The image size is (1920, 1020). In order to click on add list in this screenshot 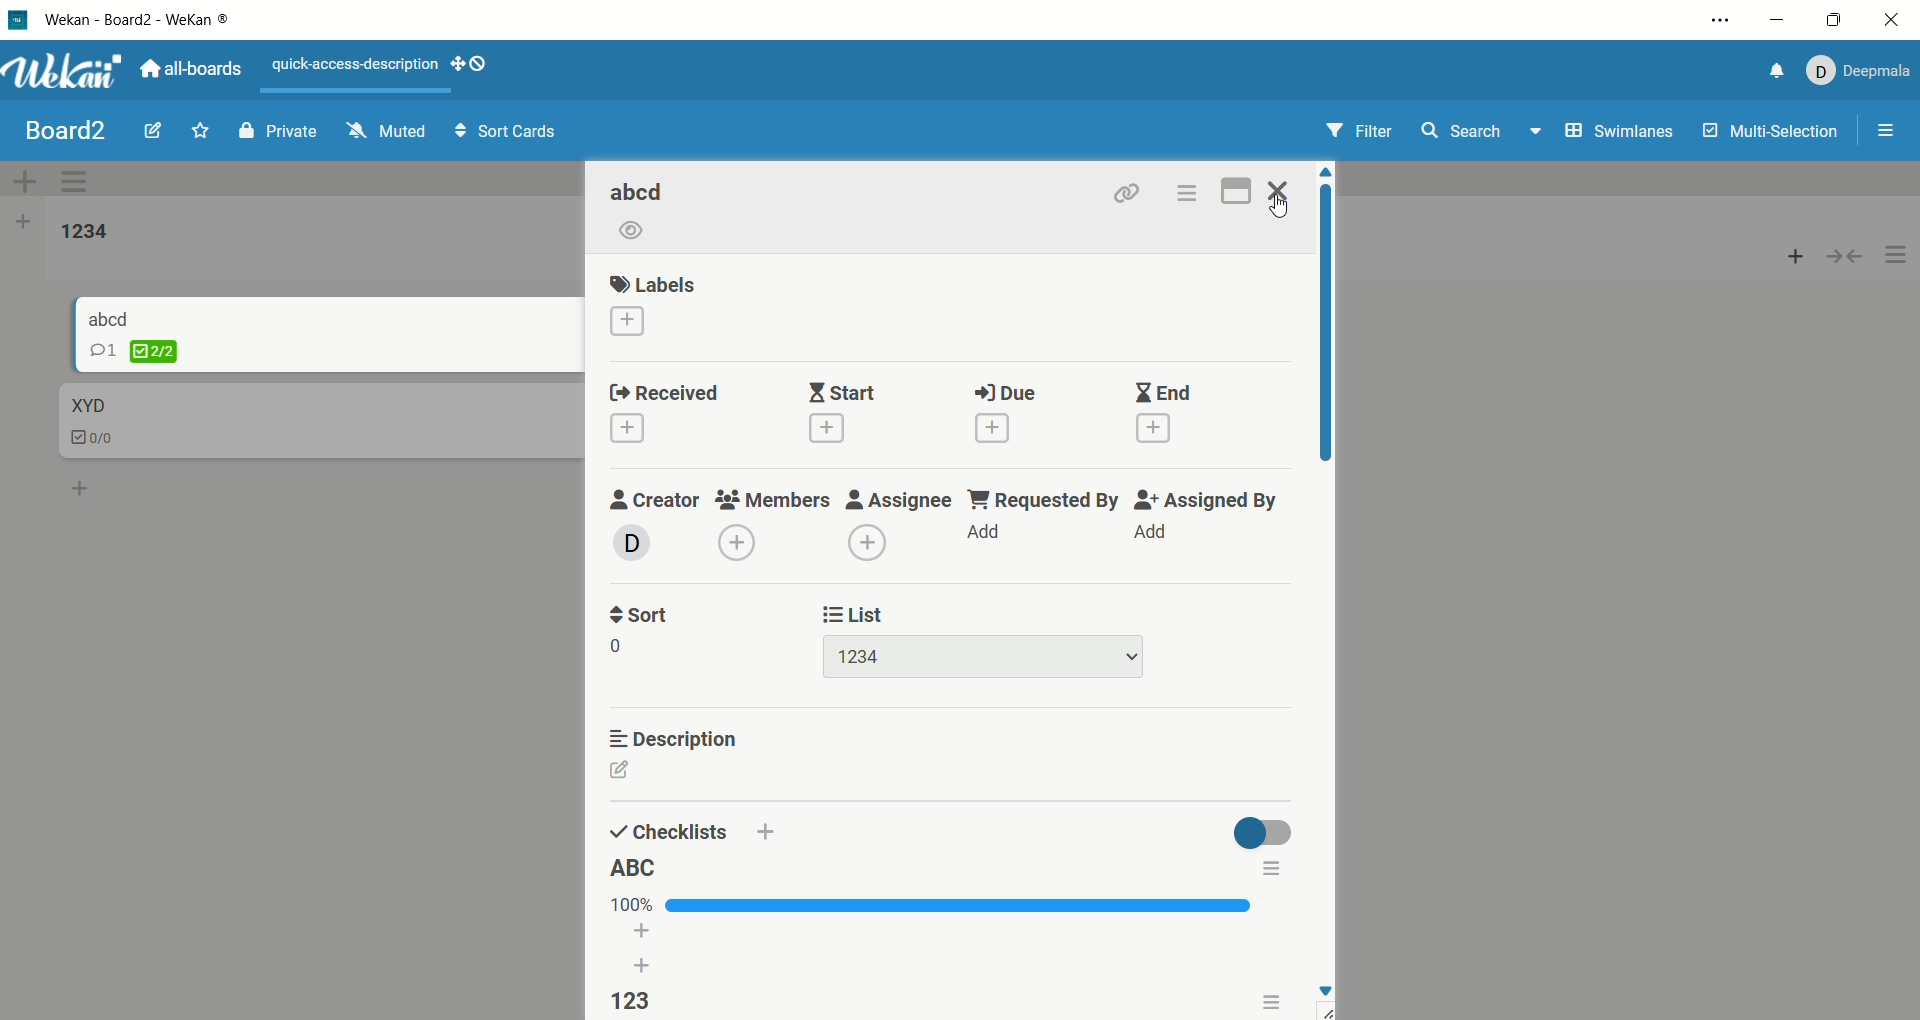, I will do `click(20, 226)`.